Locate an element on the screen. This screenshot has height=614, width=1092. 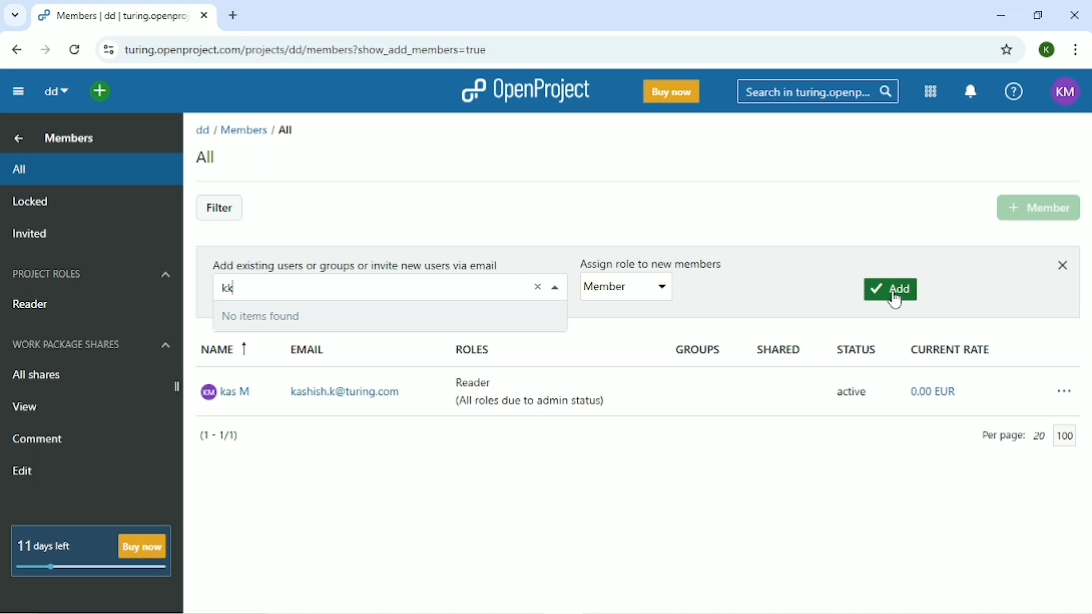
Close is located at coordinates (1061, 265).